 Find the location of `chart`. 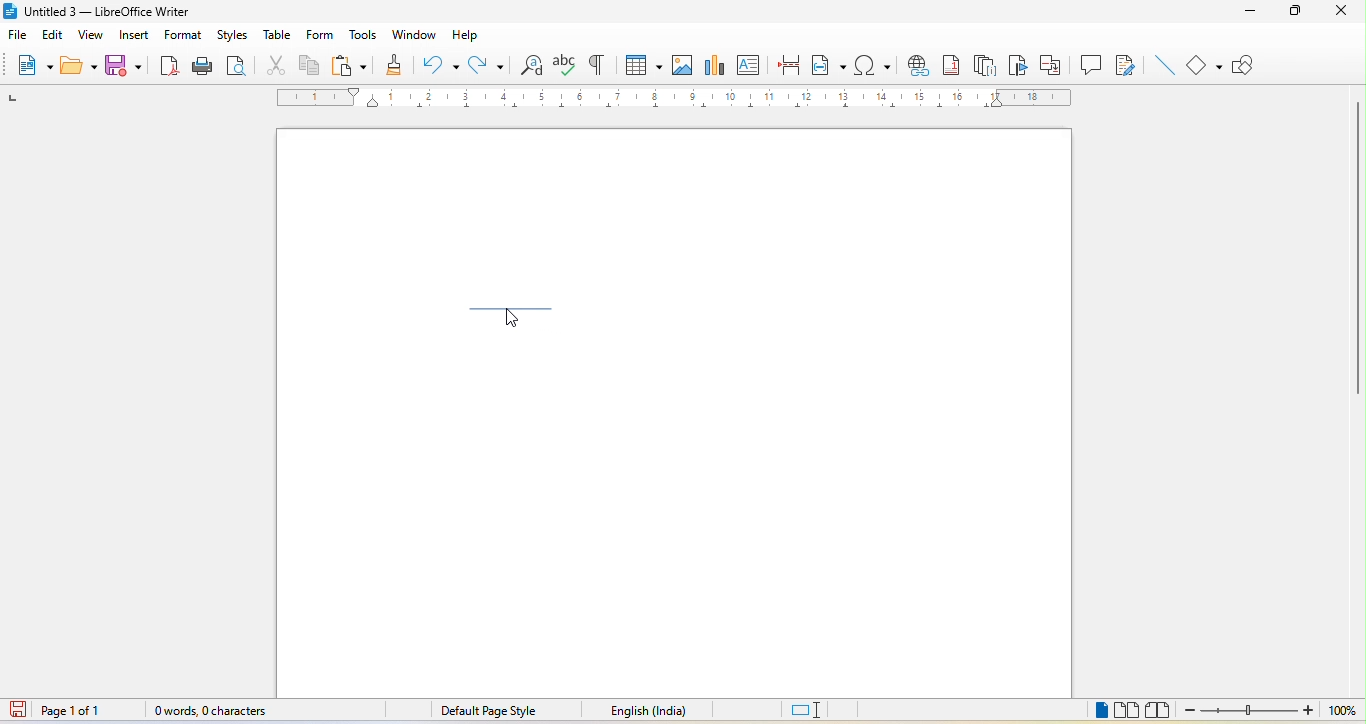

chart is located at coordinates (714, 64).